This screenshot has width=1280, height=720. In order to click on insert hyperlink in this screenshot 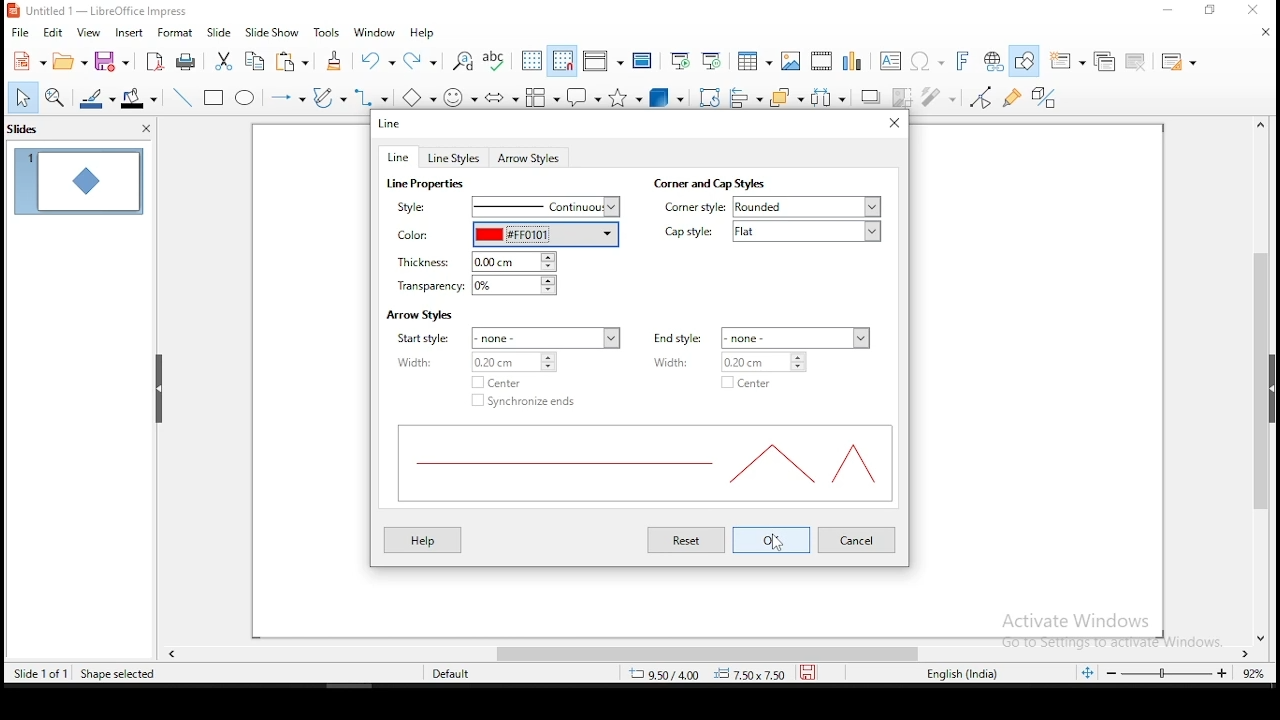, I will do `click(994, 61)`.